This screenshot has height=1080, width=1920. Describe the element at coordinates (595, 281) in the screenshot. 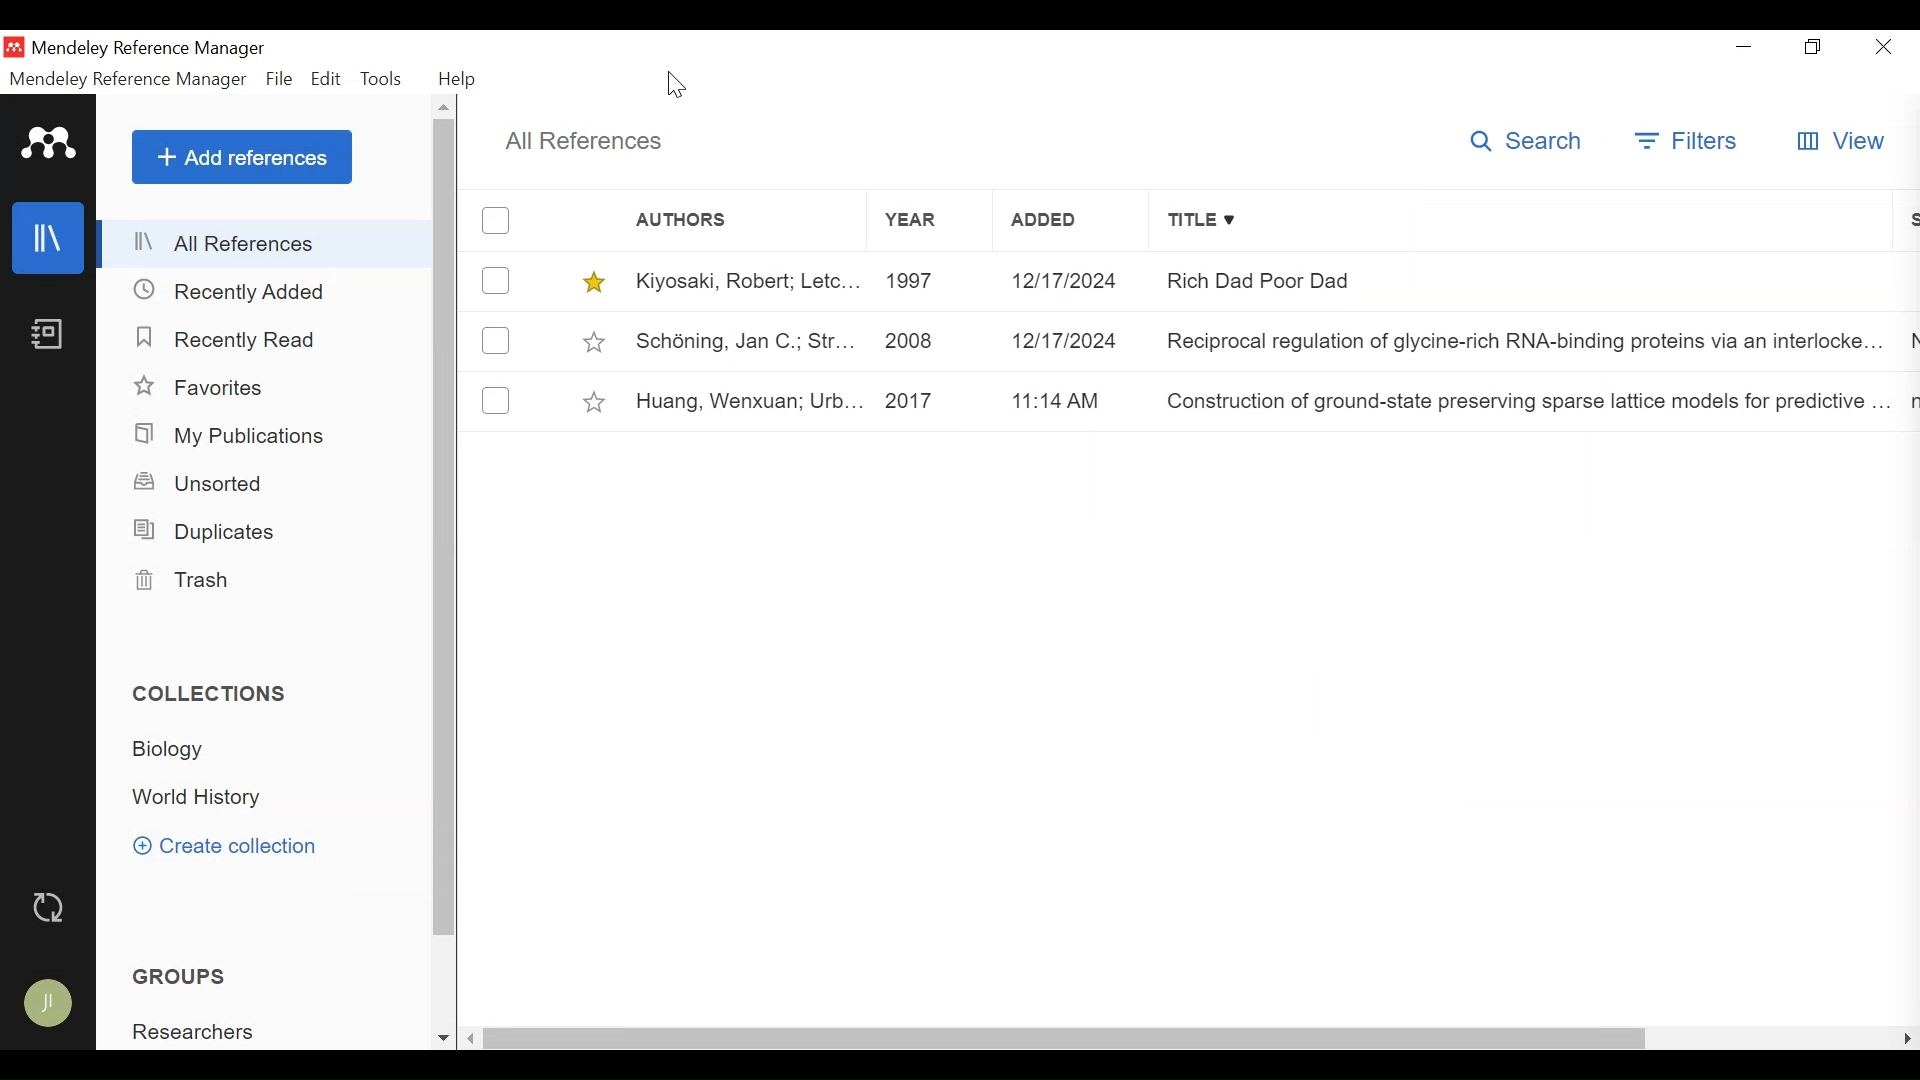

I see `Toggle Favorites` at that location.